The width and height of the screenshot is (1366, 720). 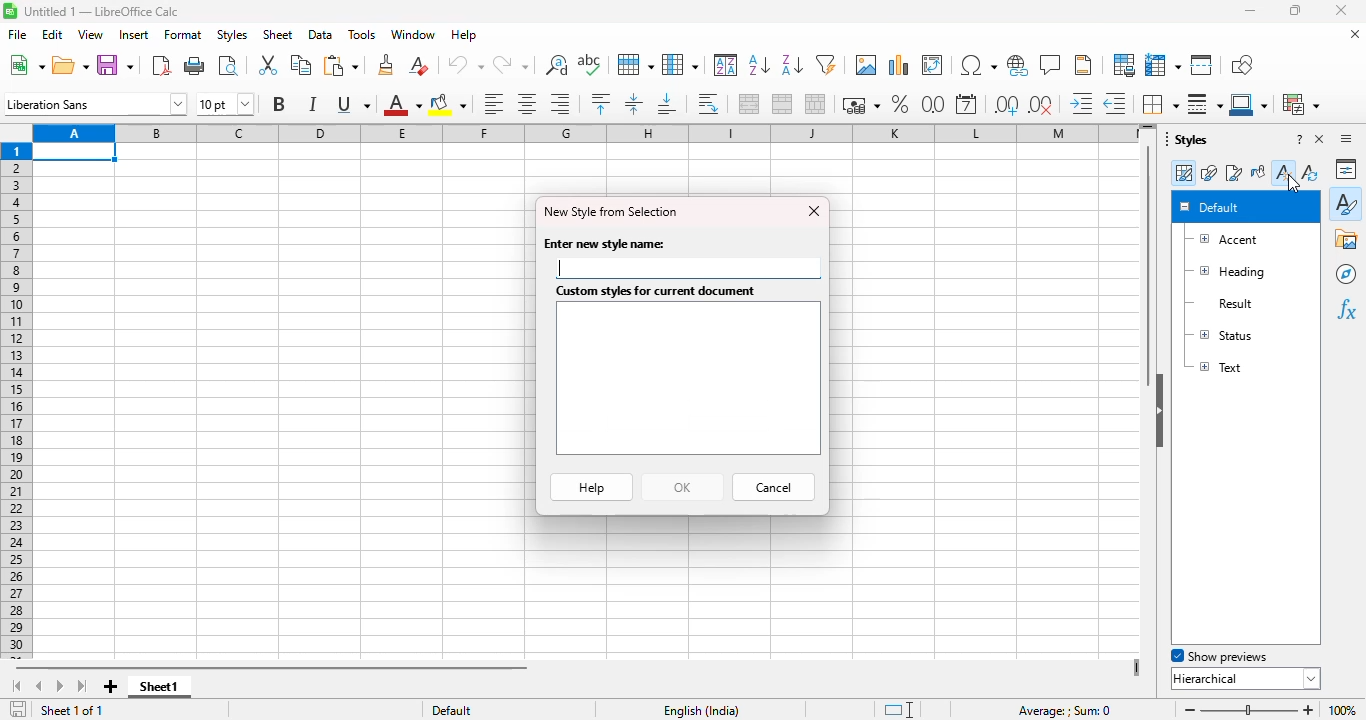 What do you see at coordinates (634, 104) in the screenshot?
I see `center vertically` at bounding box center [634, 104].